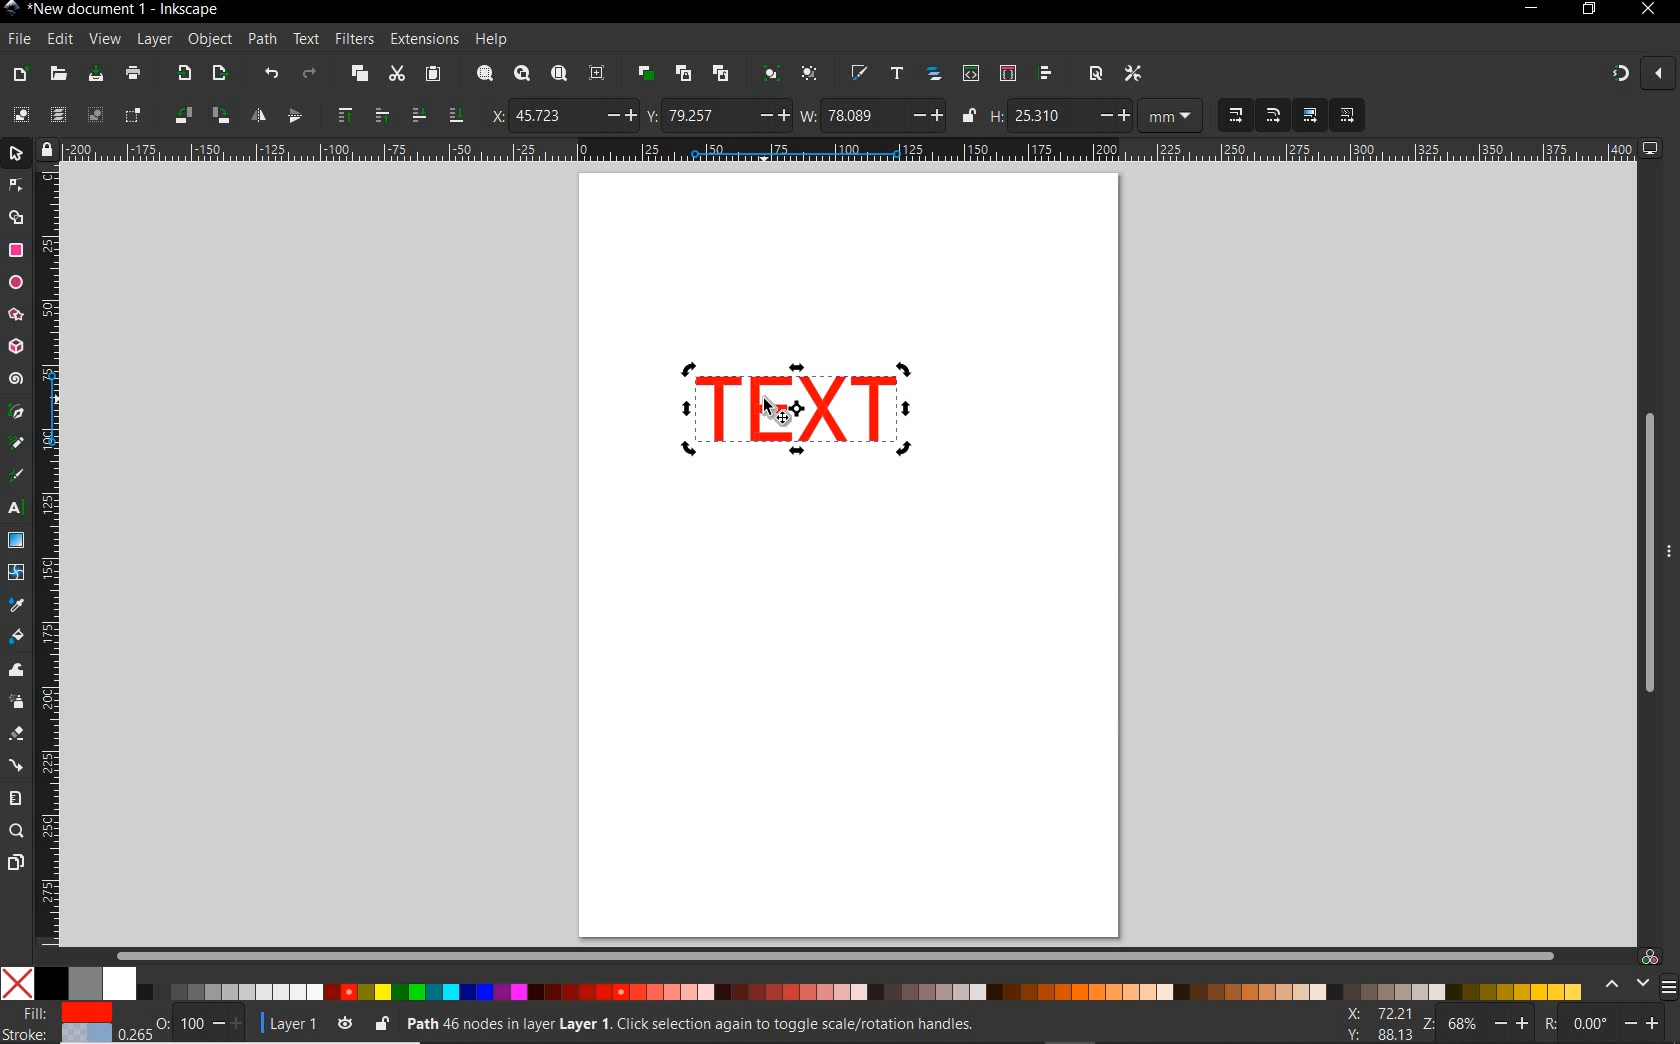 The image size is (1680, 1044). What do you see at coordinates (16, 540) in the screenshot?
I see `GRADIENT TOOL` at bounding box center [16, 540].